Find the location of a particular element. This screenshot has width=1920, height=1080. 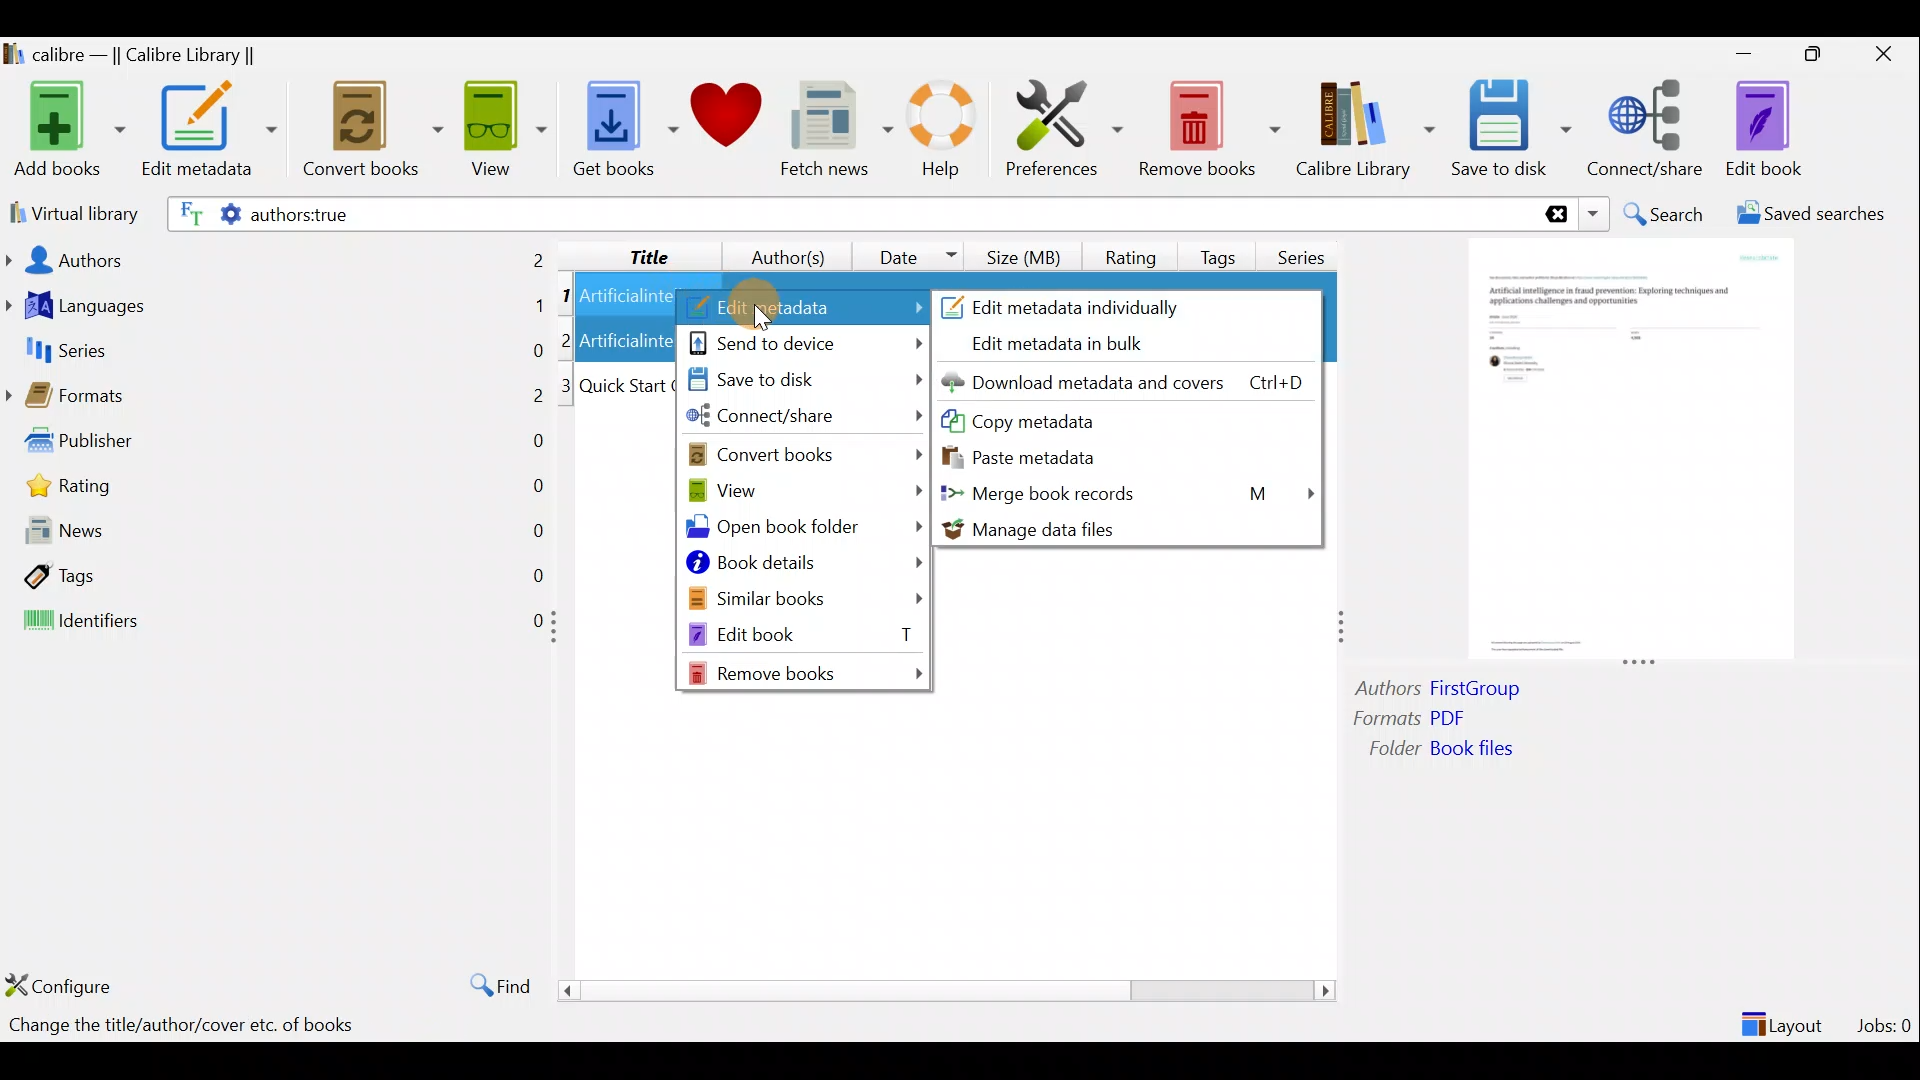

Fetch news is located at coordinates (832, 134).